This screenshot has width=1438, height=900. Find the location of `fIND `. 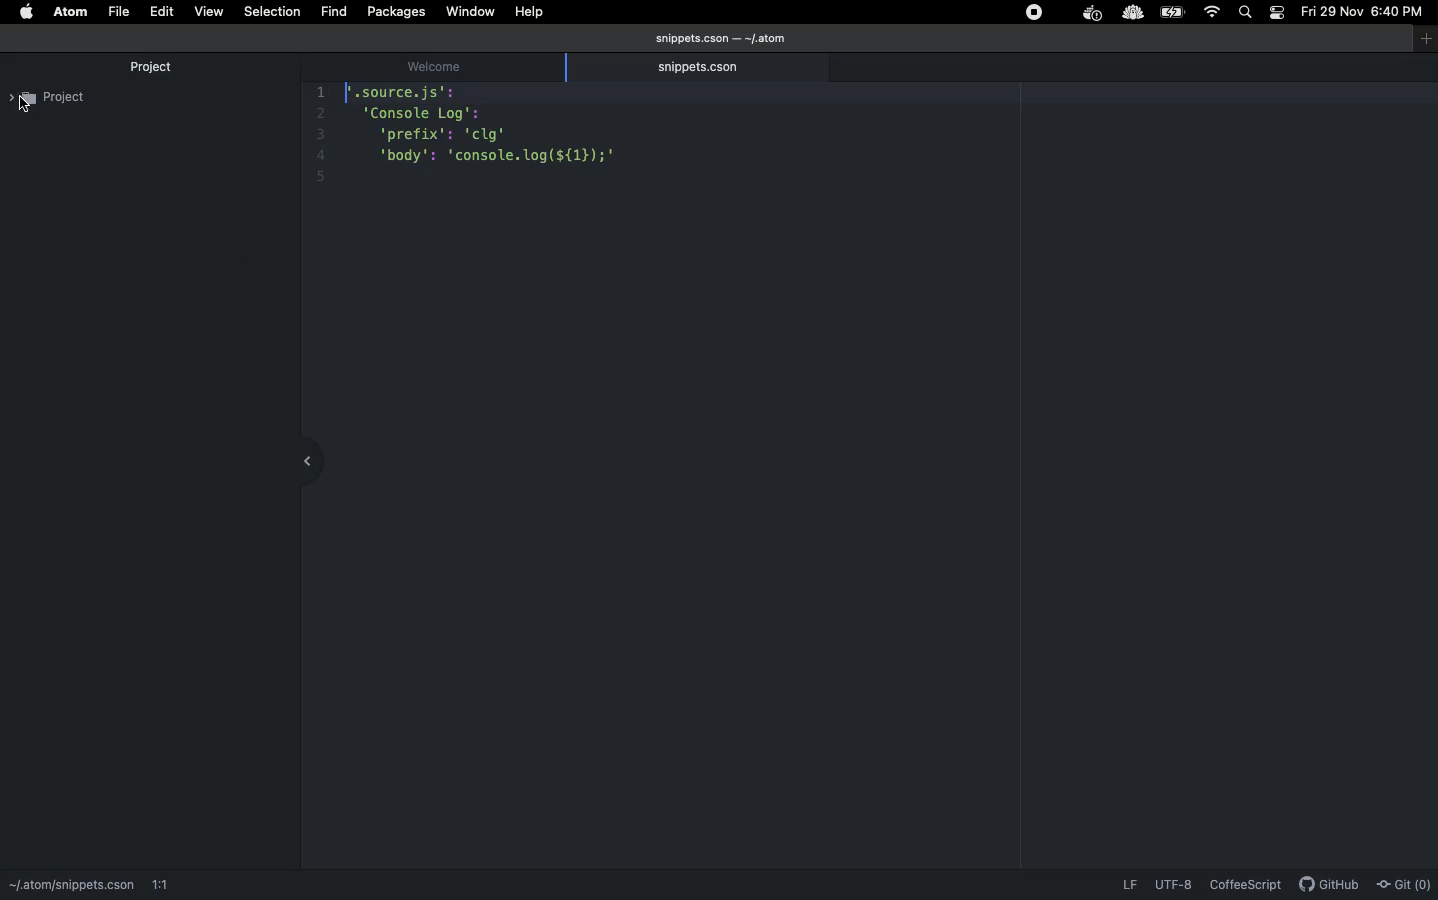

fIND  is located at coordinates (333, 11).